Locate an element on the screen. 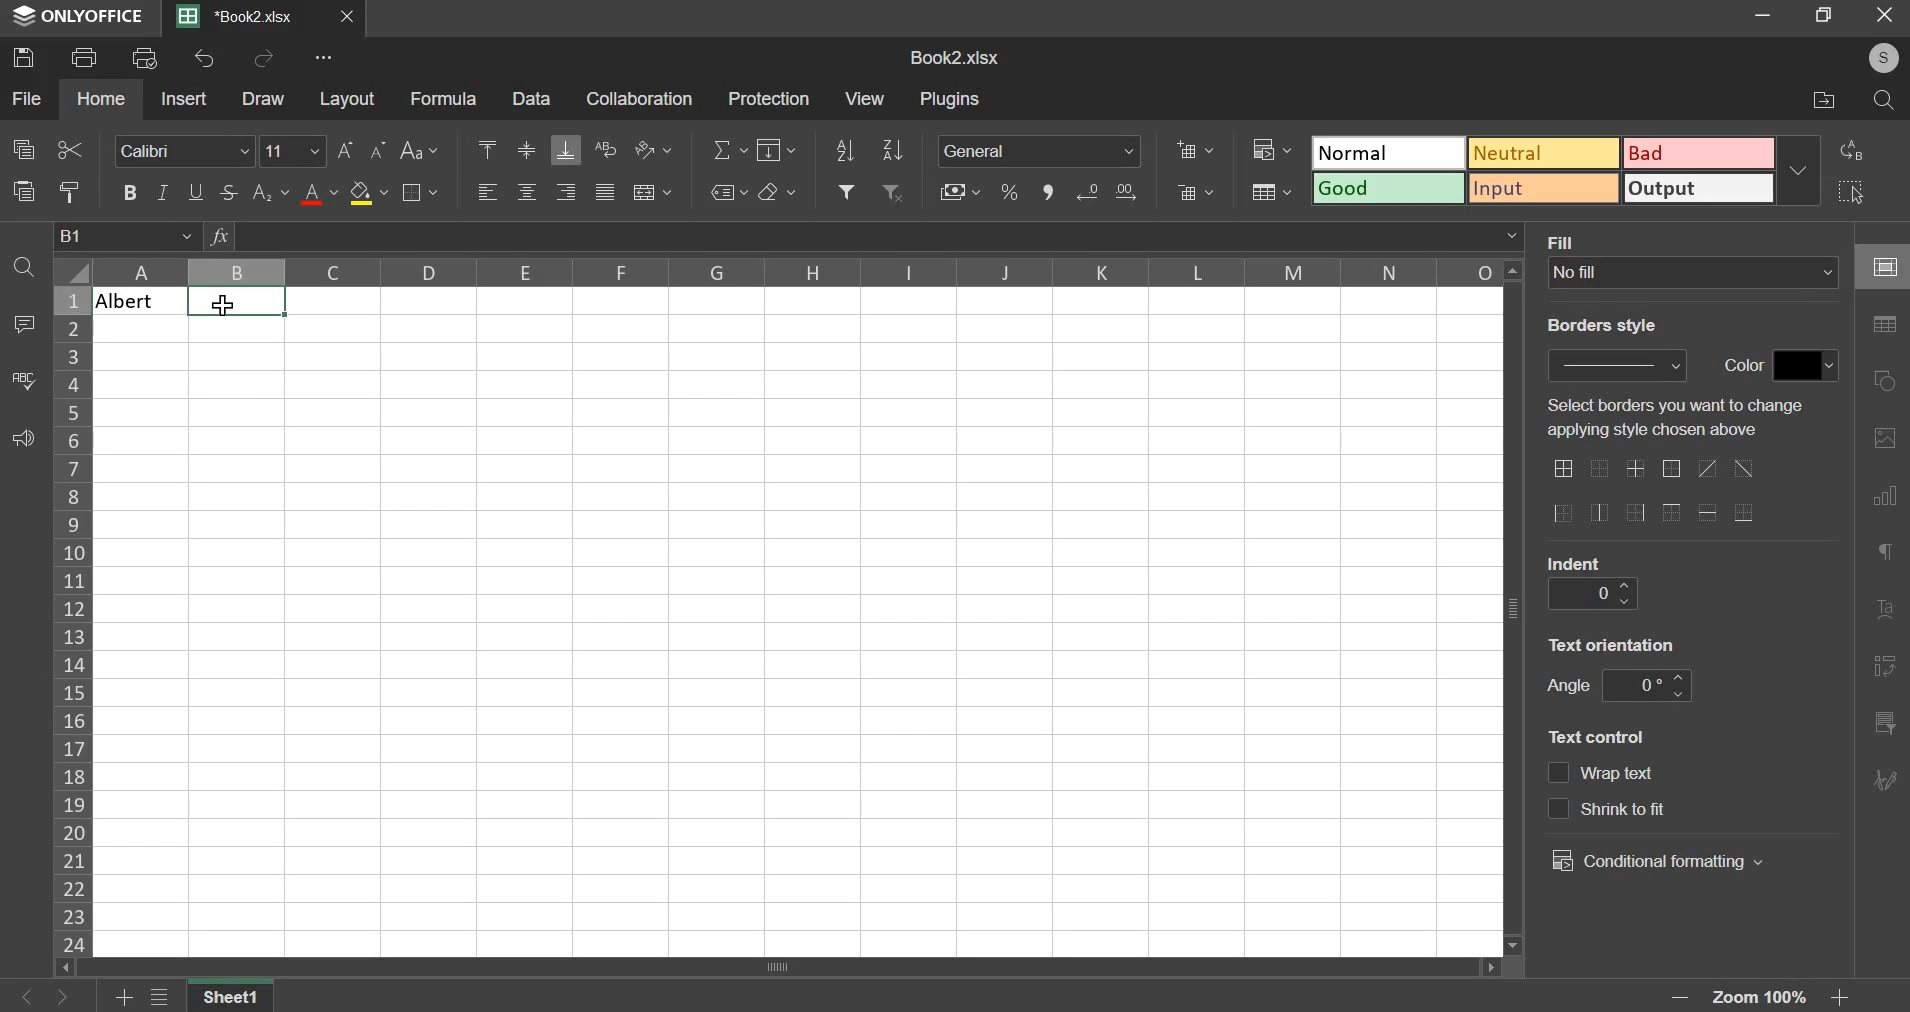  slicer settings is located at coordinates (1886, 720).